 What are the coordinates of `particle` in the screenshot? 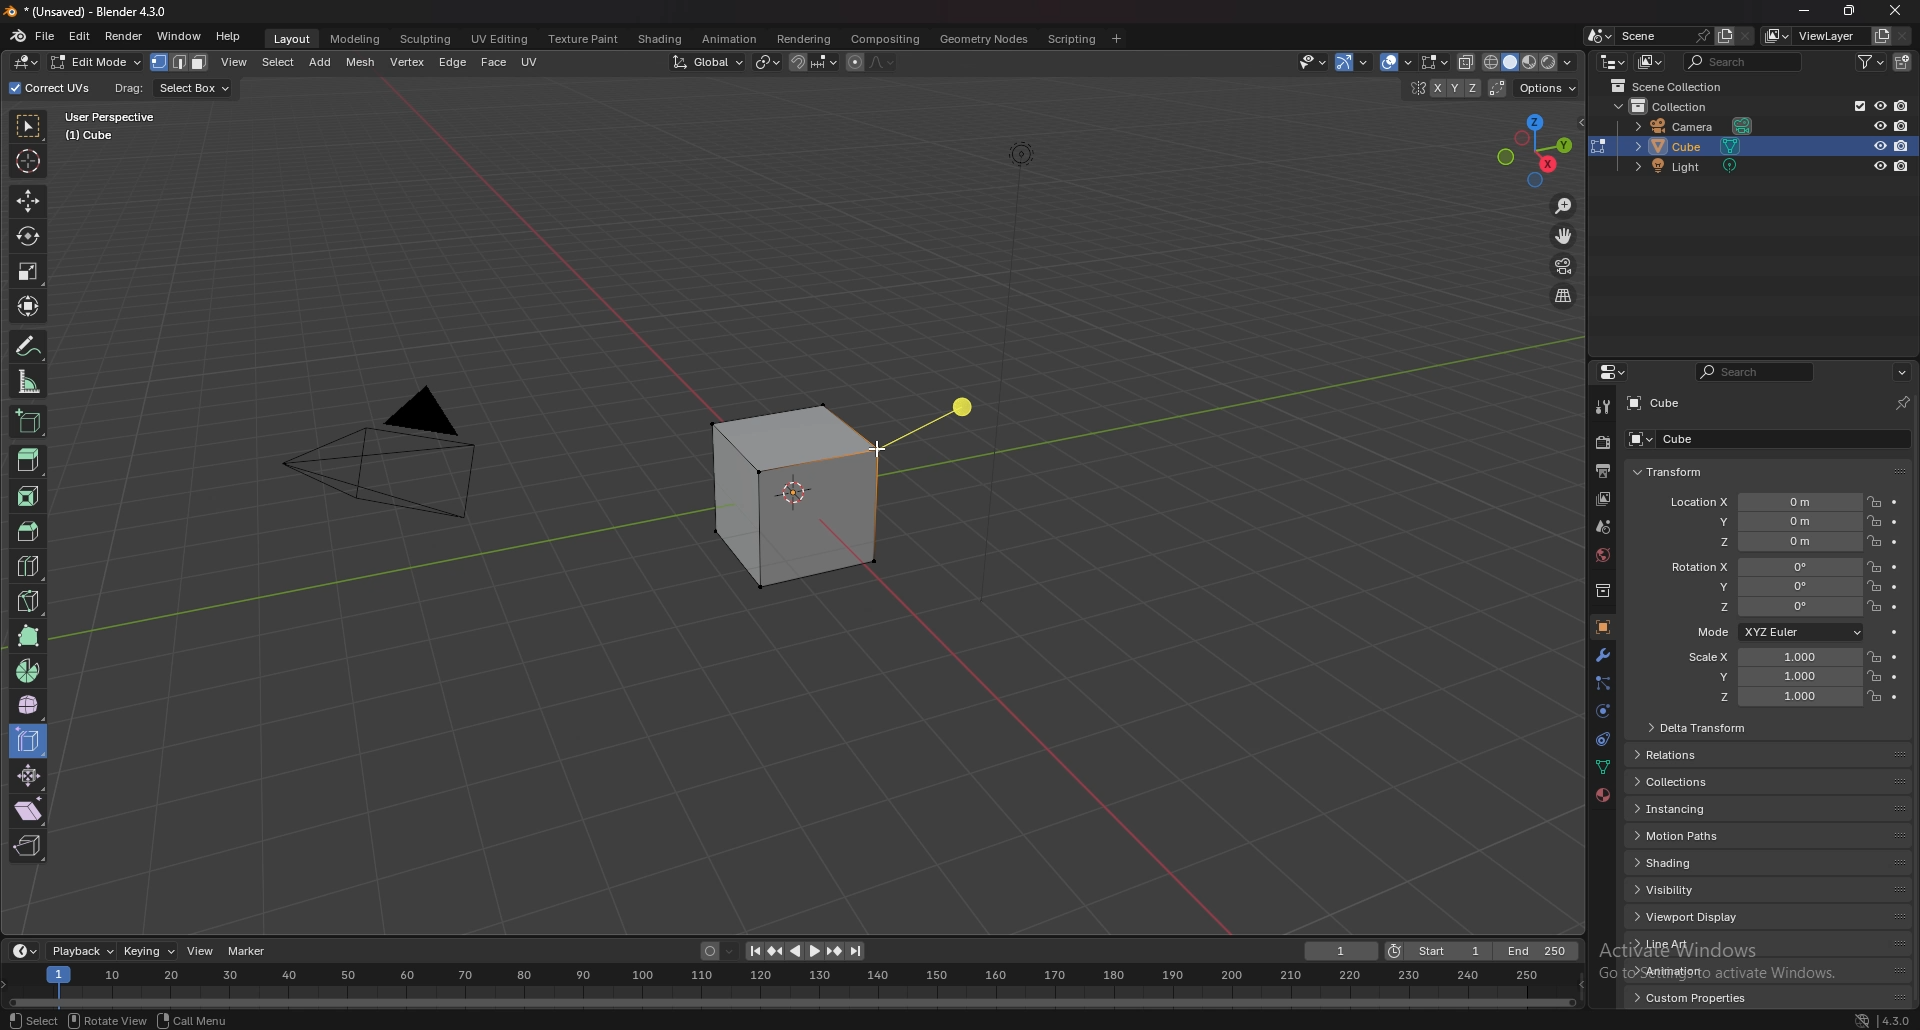 It's located at (1603, 684).